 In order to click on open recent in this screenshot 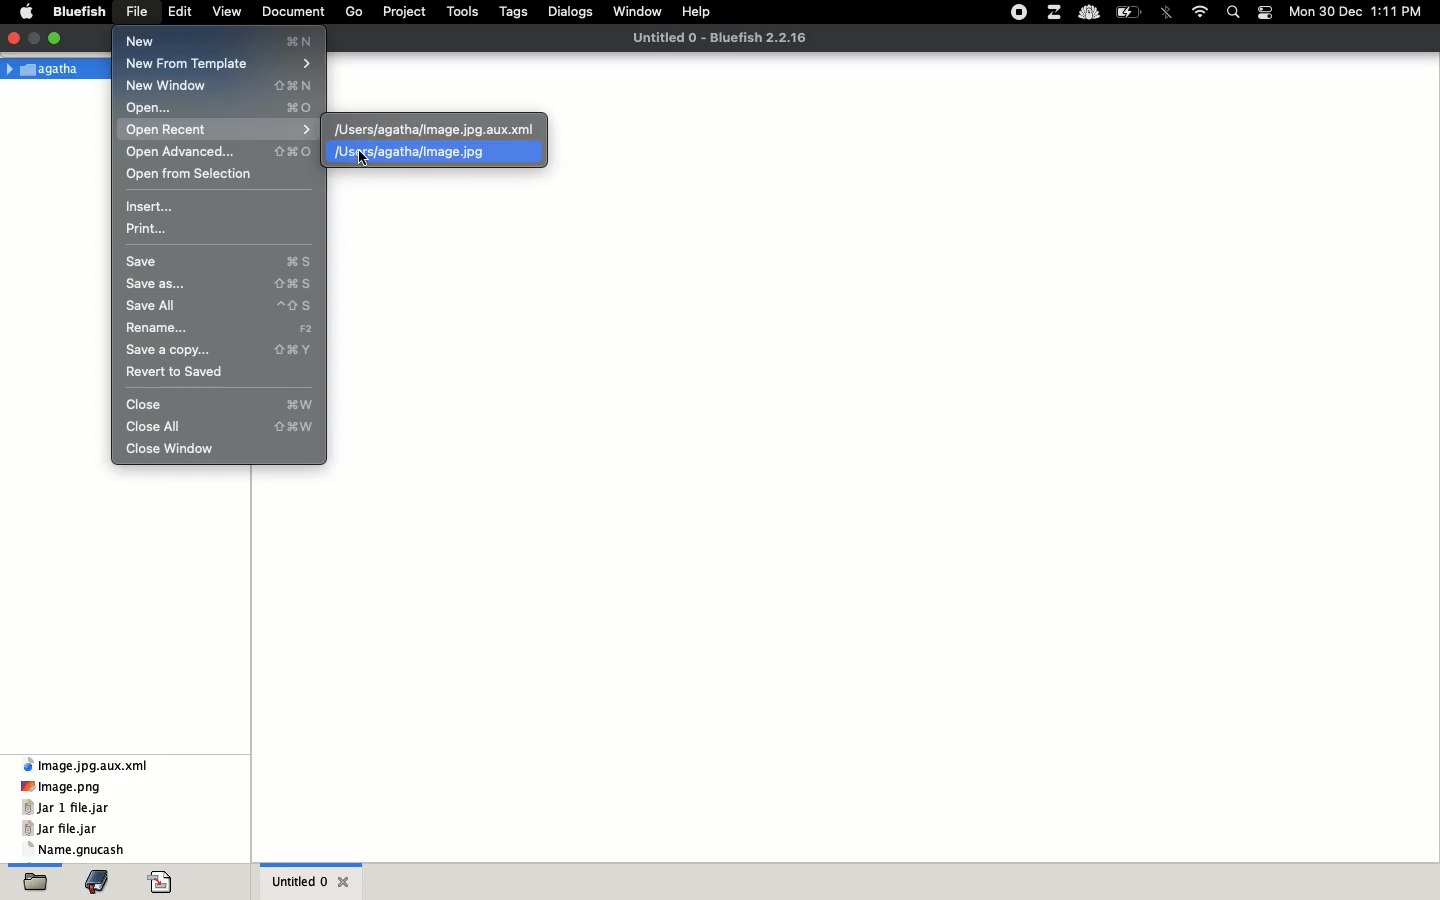, I will do `click(220, 130)`.